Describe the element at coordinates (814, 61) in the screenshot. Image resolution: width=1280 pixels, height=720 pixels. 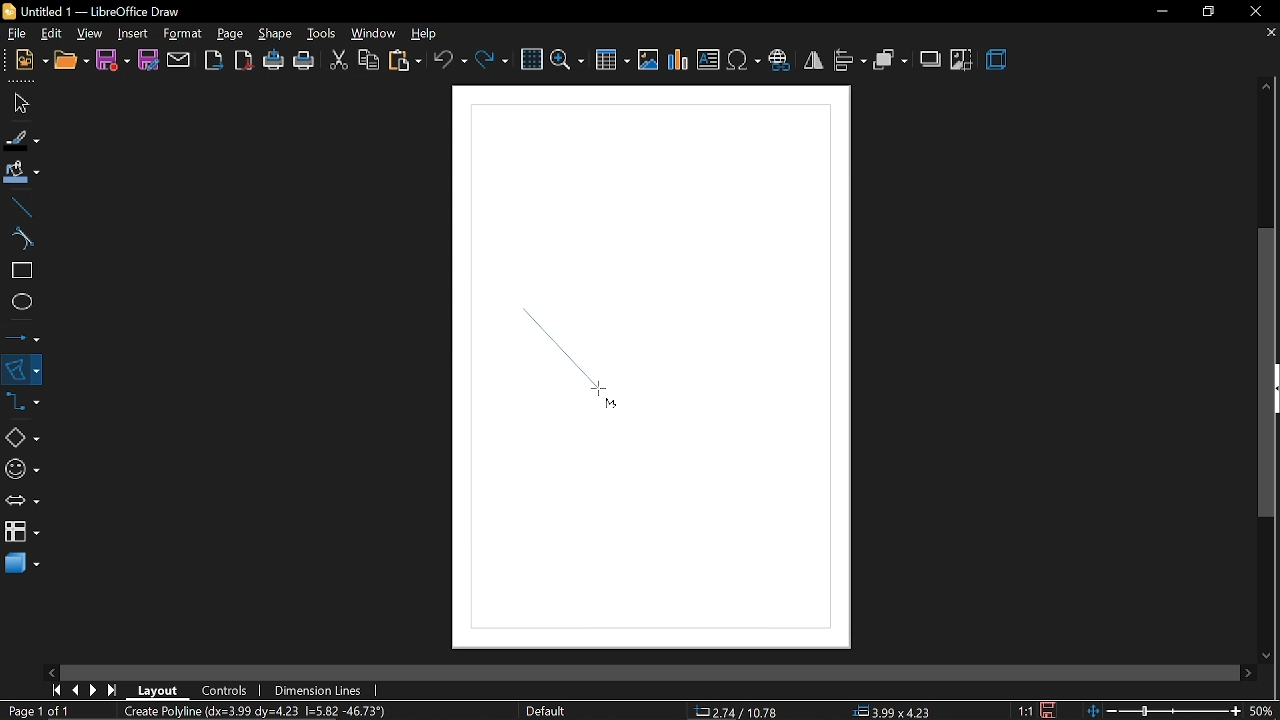
I see `flip` at that location.